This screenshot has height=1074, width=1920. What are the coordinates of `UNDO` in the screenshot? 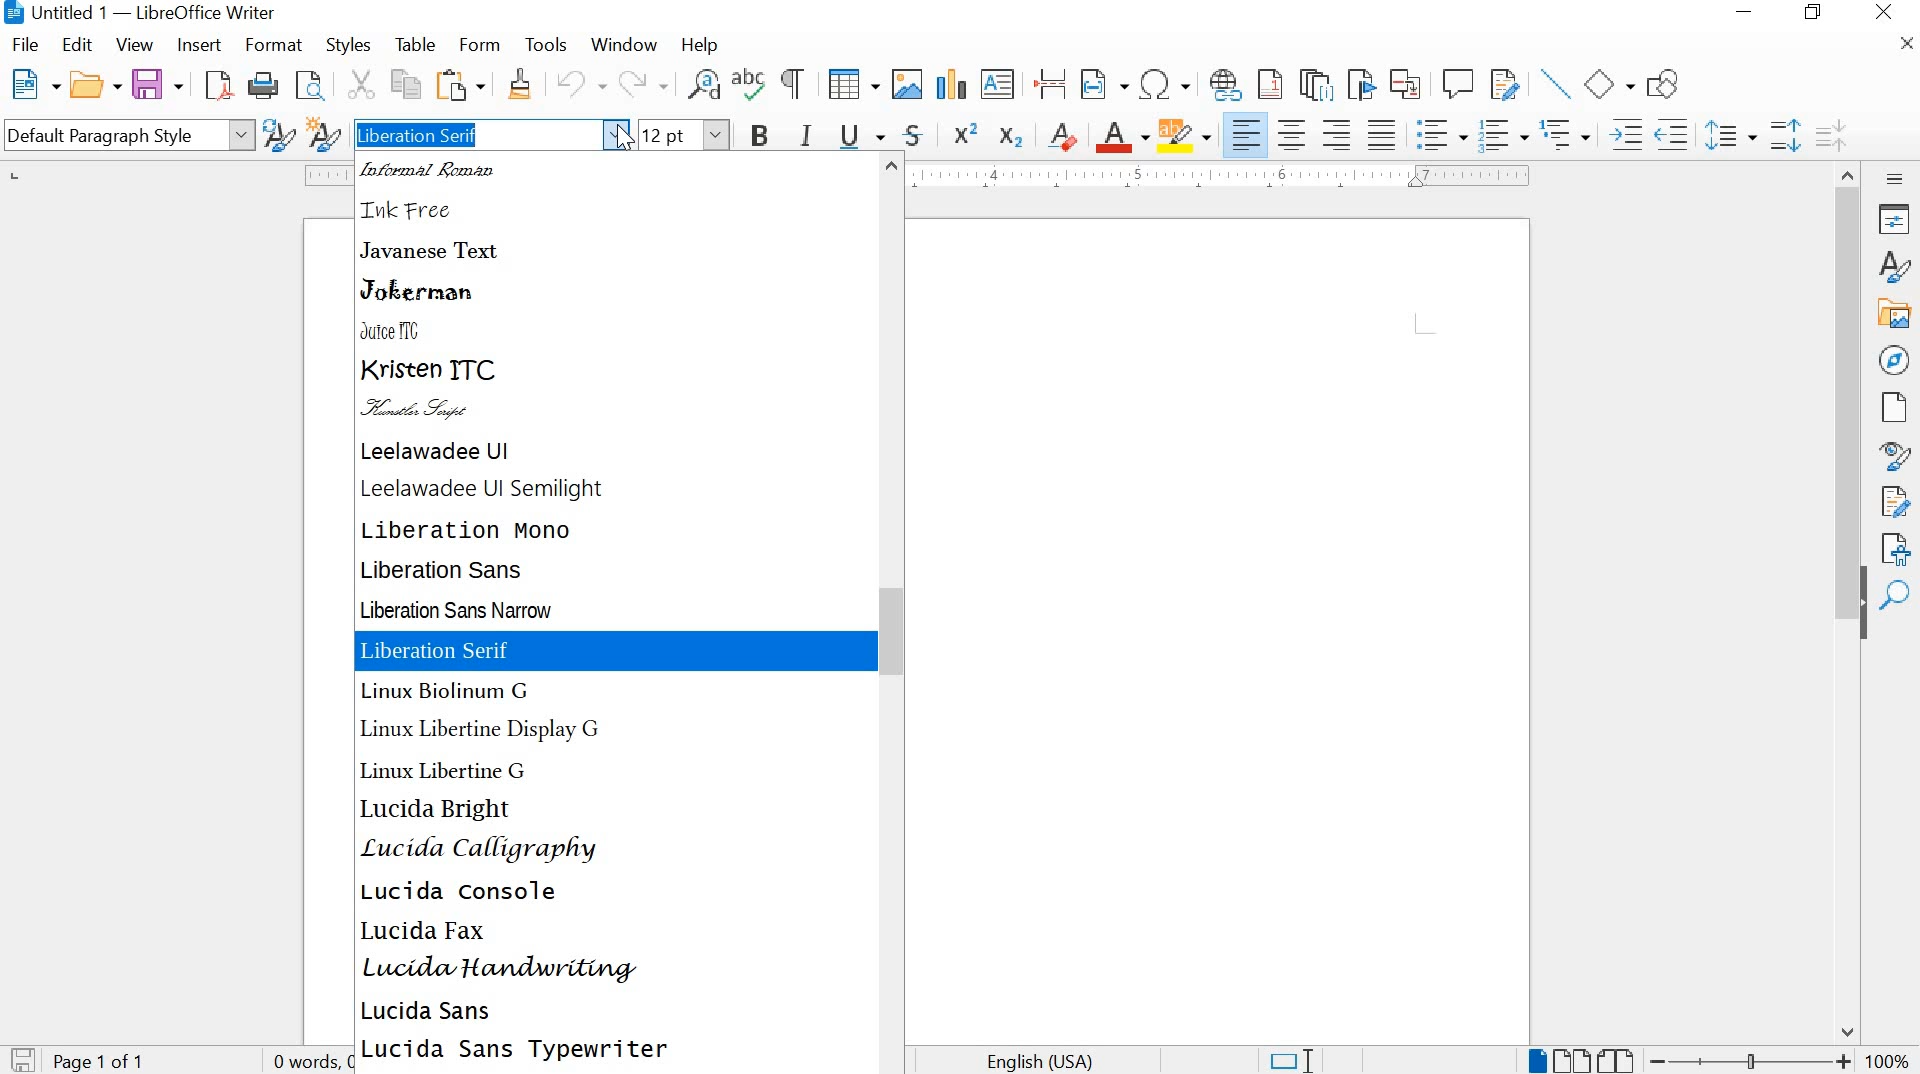 It's located at (574, 87).